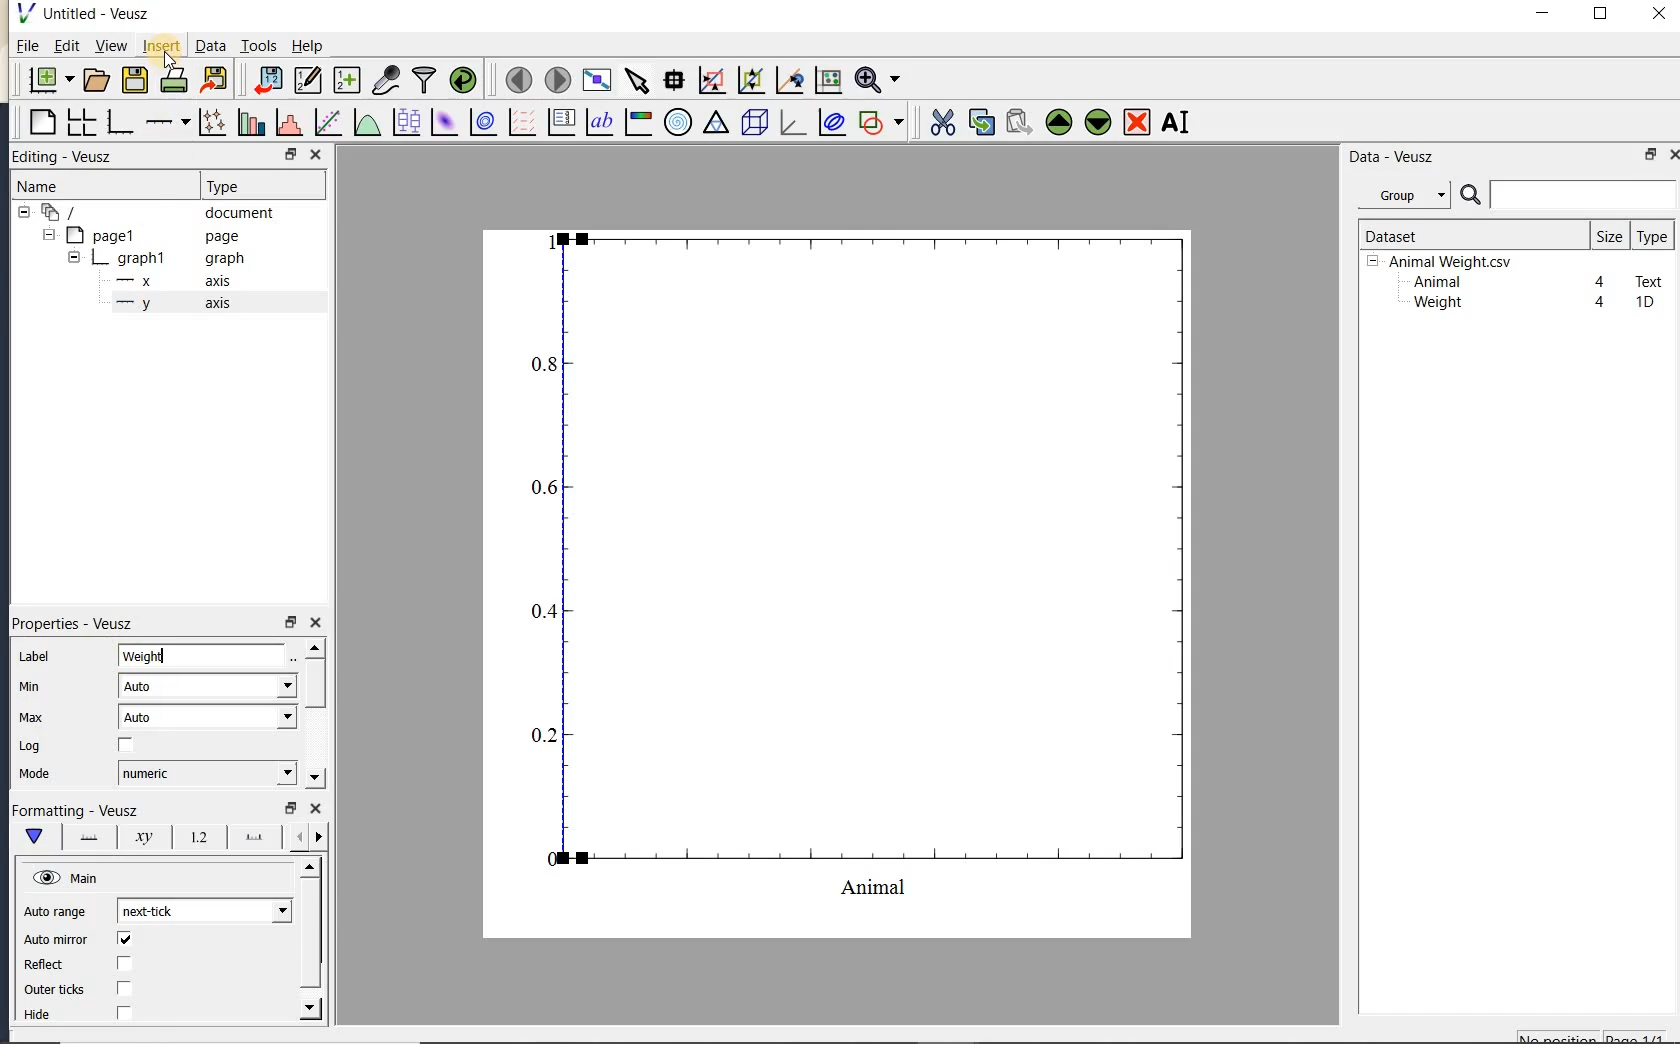 Image resolution: width=1680 pixels, height=1044 pixels. Describe the element at coordinates (57, 989) in the screenshot. I see `Outer ticks` at that location.